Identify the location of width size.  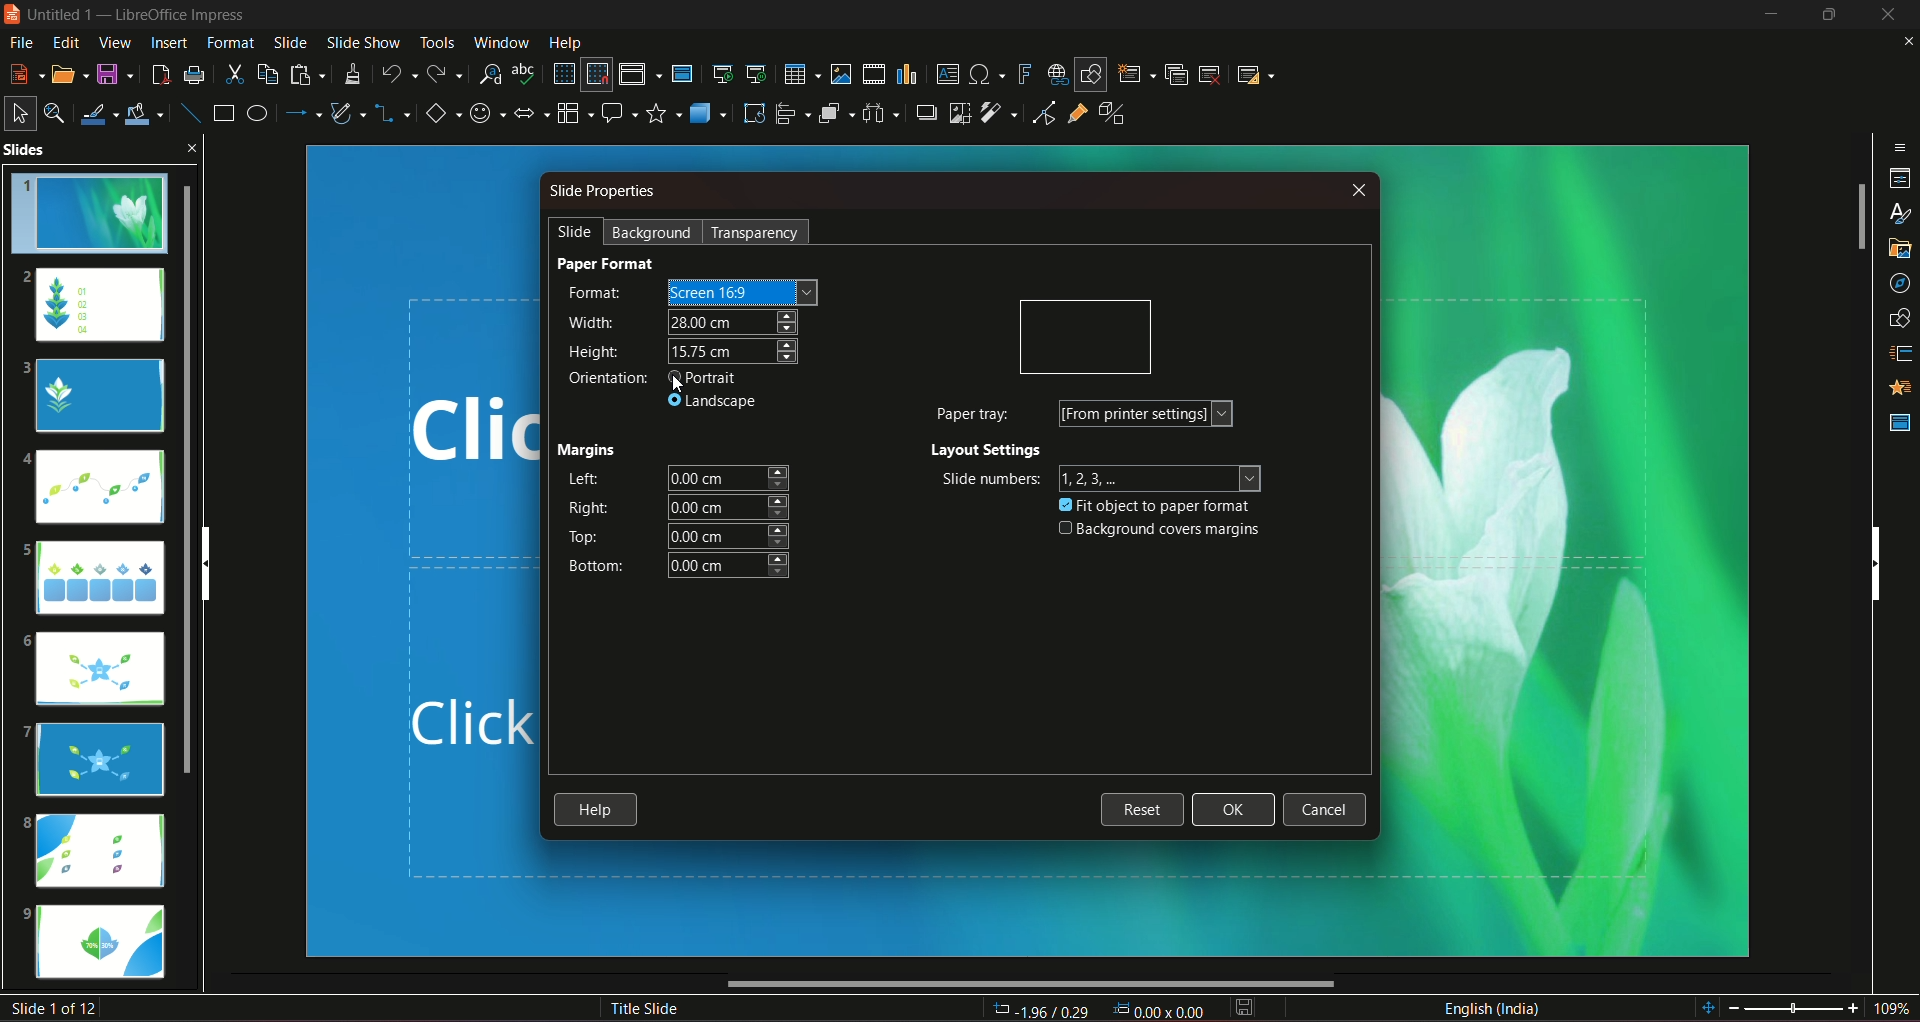
(732, 321).